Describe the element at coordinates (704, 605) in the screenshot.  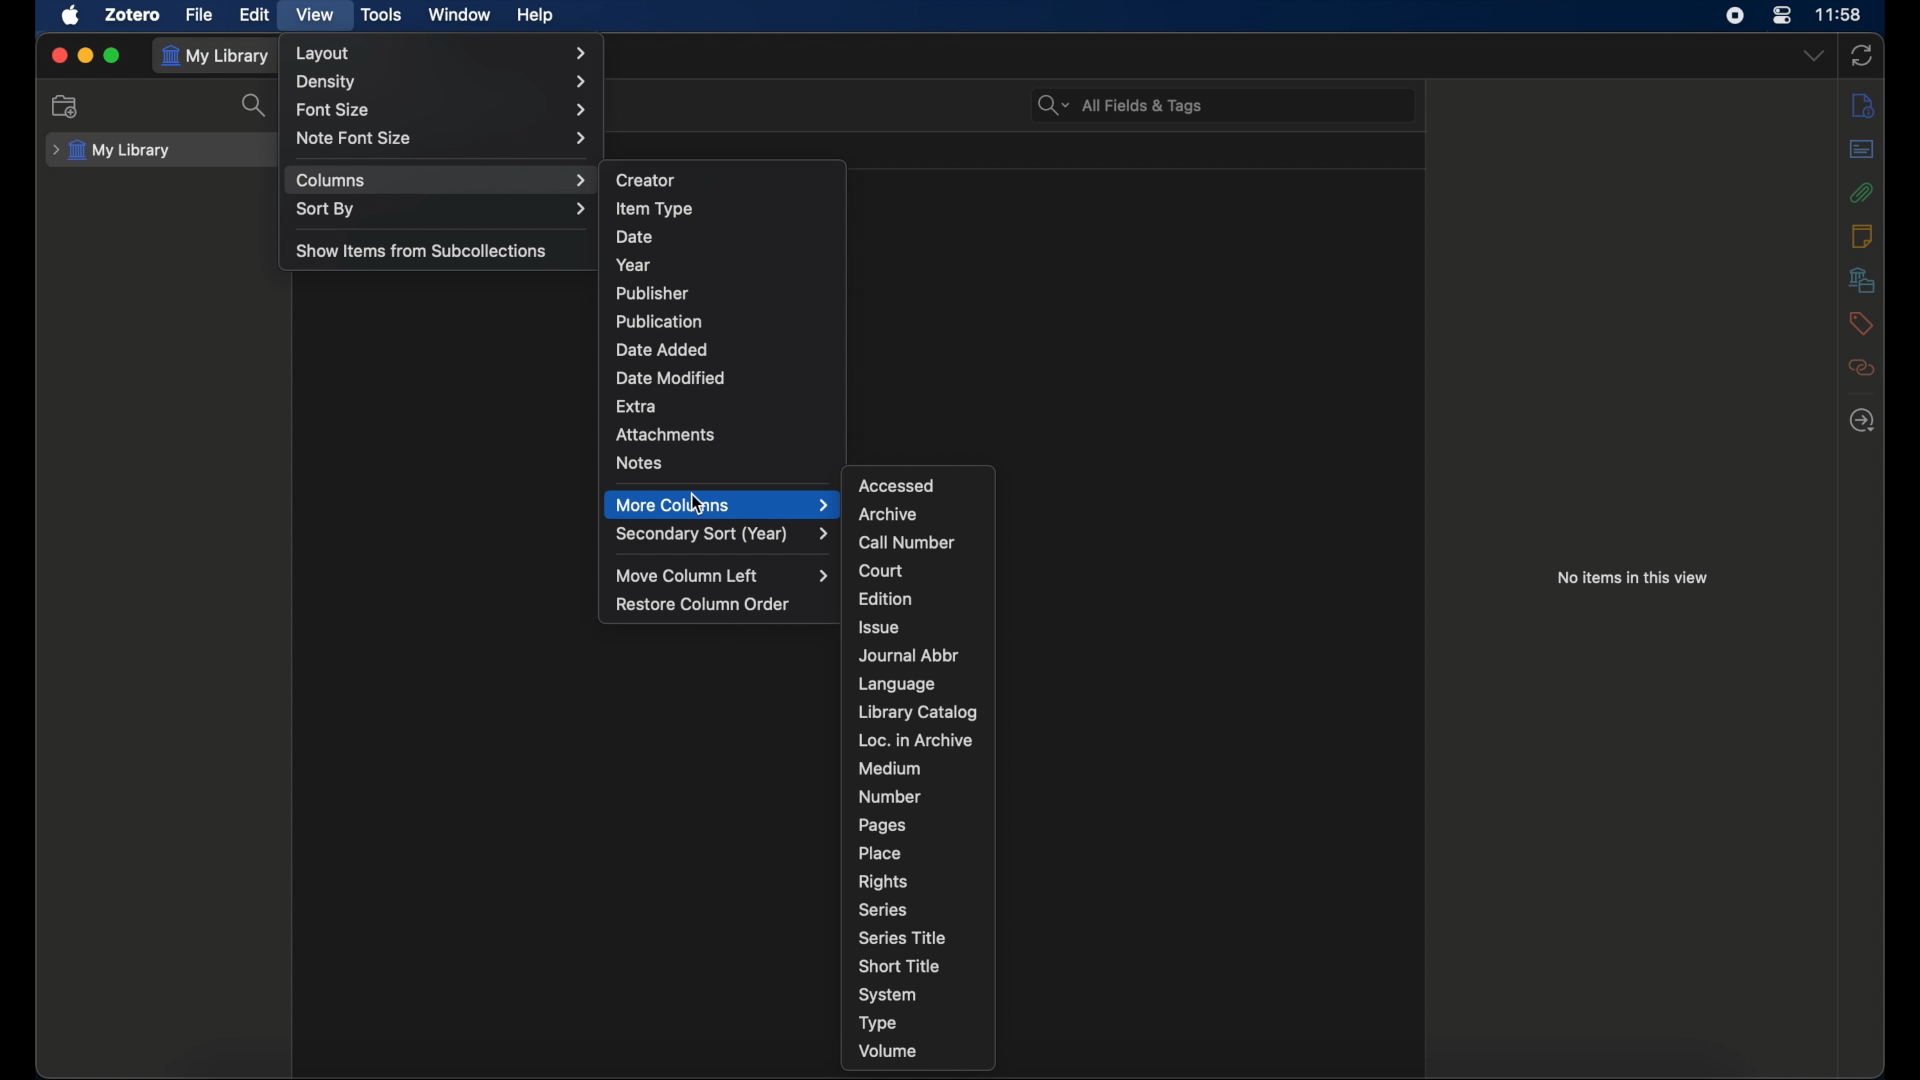
I see `restore column order` at that location.